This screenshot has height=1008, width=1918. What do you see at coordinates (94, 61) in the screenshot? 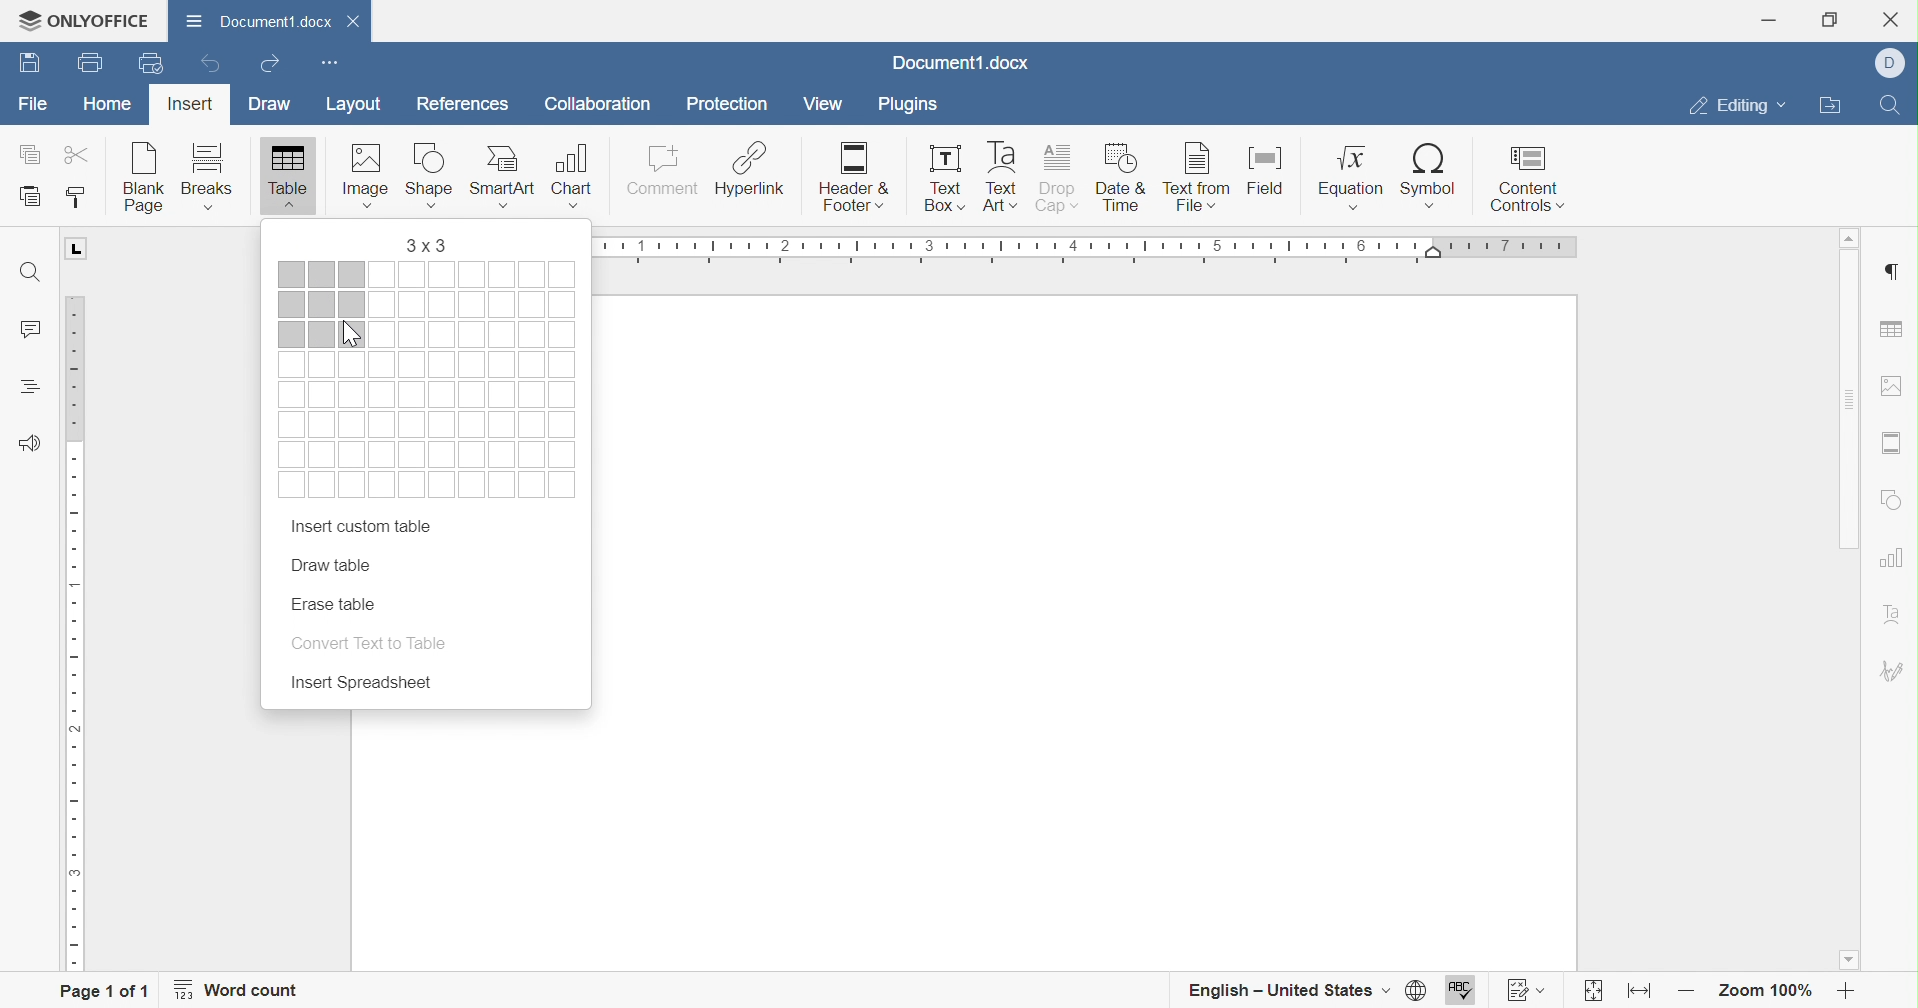
I see `Print file` at bounding box center [94, 61].